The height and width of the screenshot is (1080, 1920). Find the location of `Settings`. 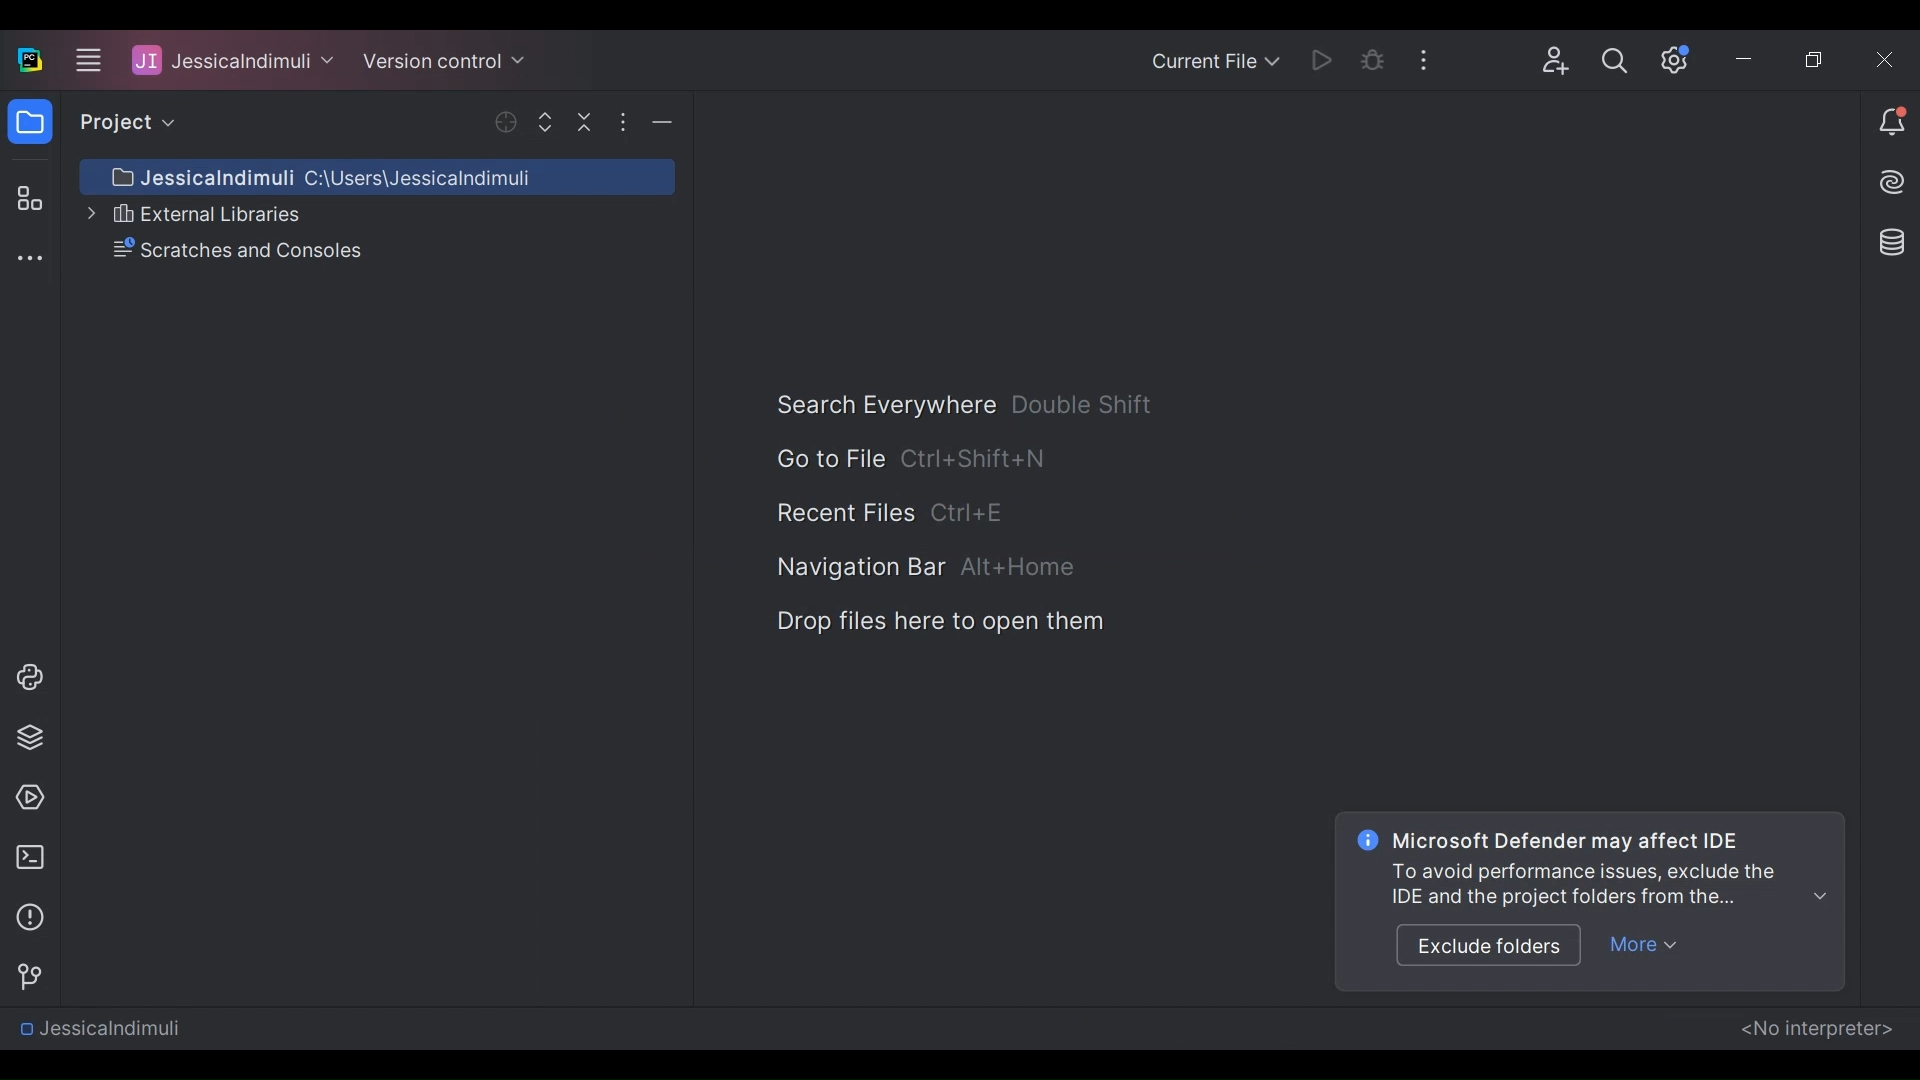

Settings is located at coordinates (1675, 62).